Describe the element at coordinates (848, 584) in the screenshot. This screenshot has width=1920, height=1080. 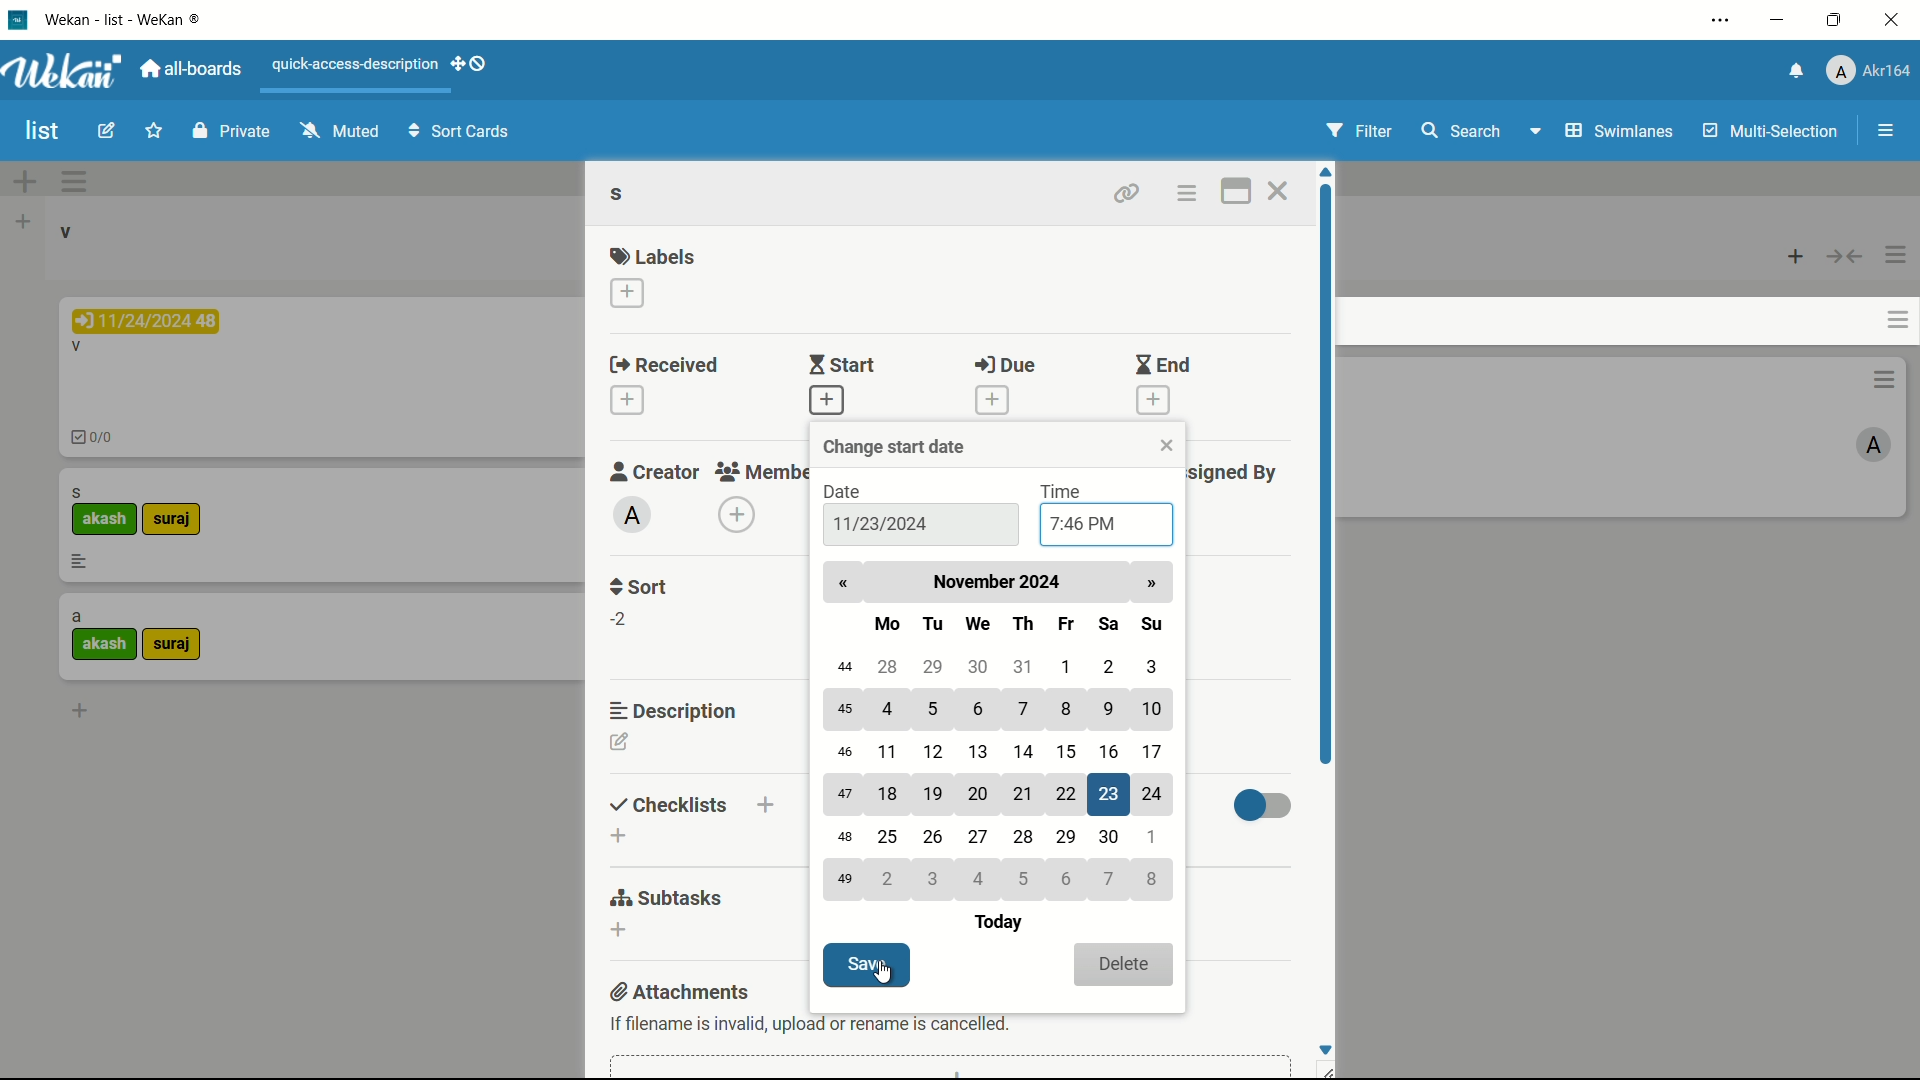
I see `previous` at that location.